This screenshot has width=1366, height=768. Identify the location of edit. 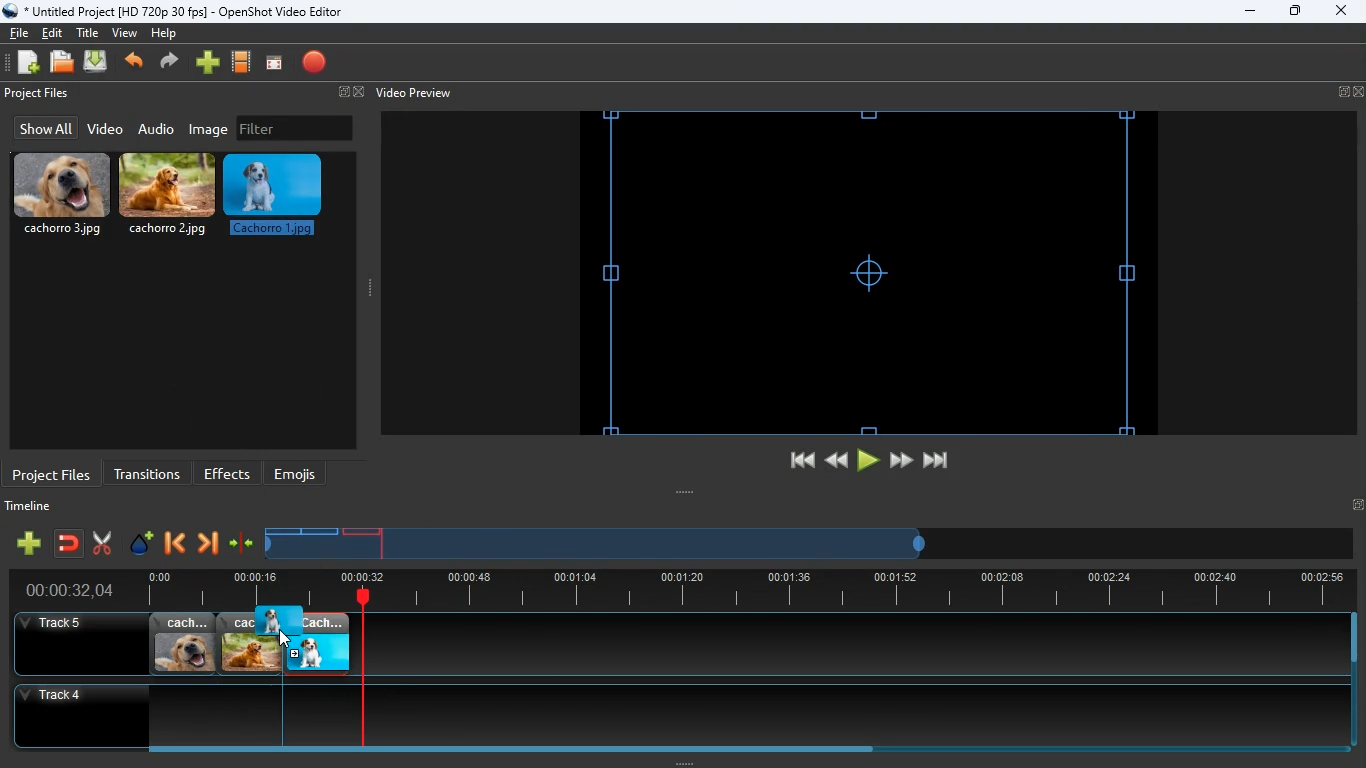
(55, 33).